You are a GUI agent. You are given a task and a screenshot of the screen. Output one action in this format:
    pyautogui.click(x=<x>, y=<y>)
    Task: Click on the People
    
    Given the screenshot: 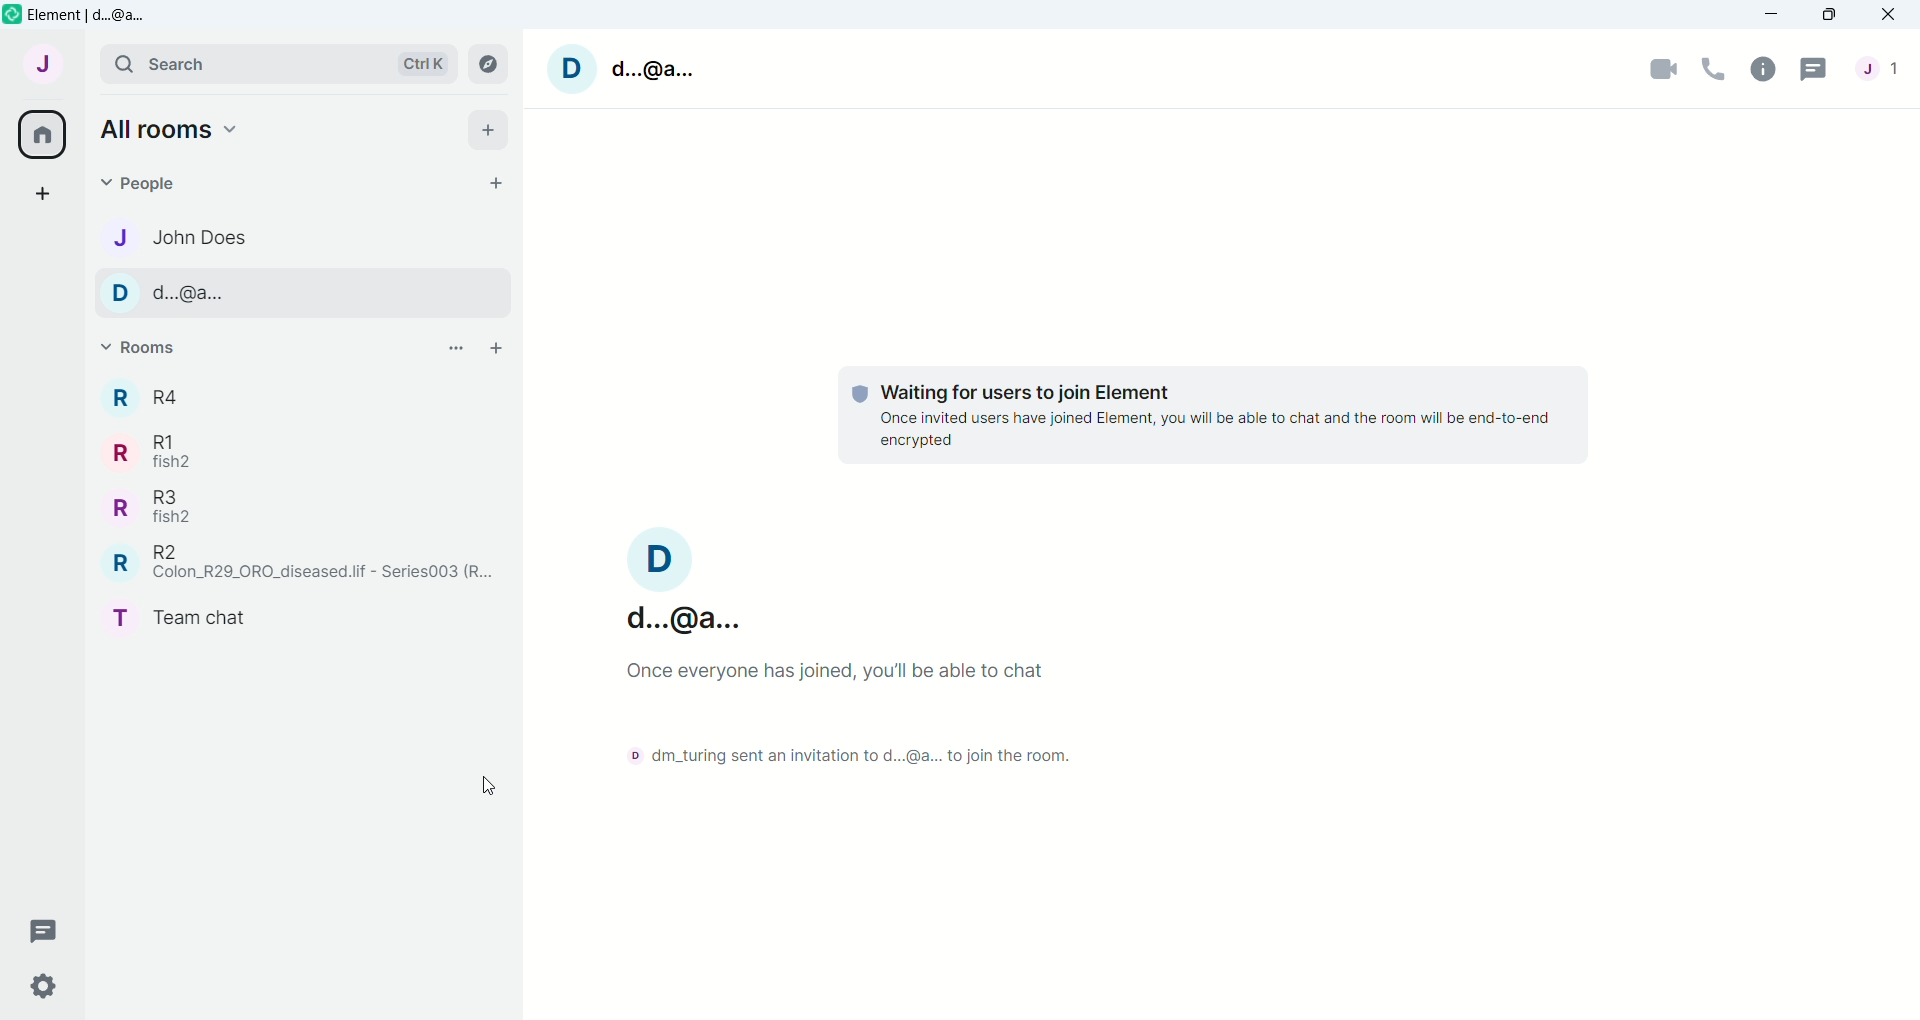 What is the action you would take?
    pyautogui.click(x=1883, y=68)
    